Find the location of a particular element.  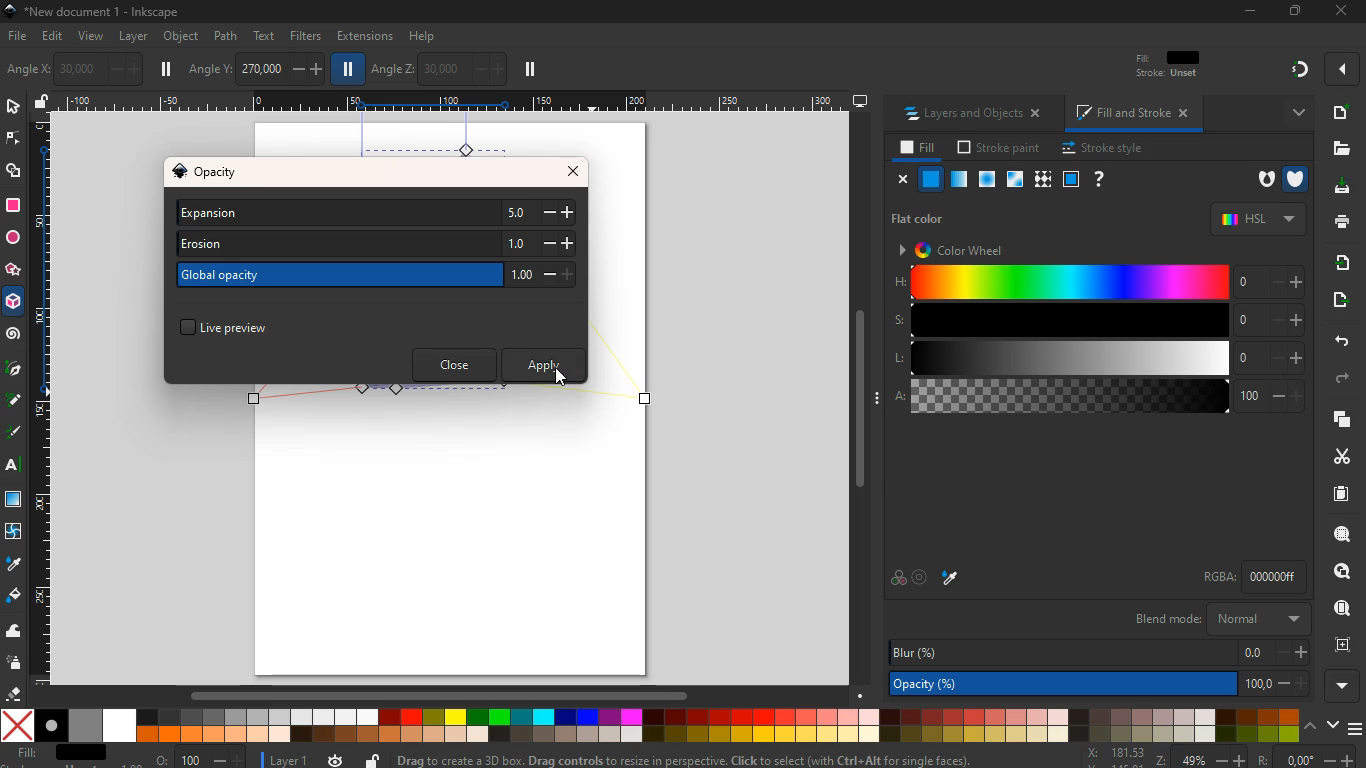

target is located at coordinates (921, 577).